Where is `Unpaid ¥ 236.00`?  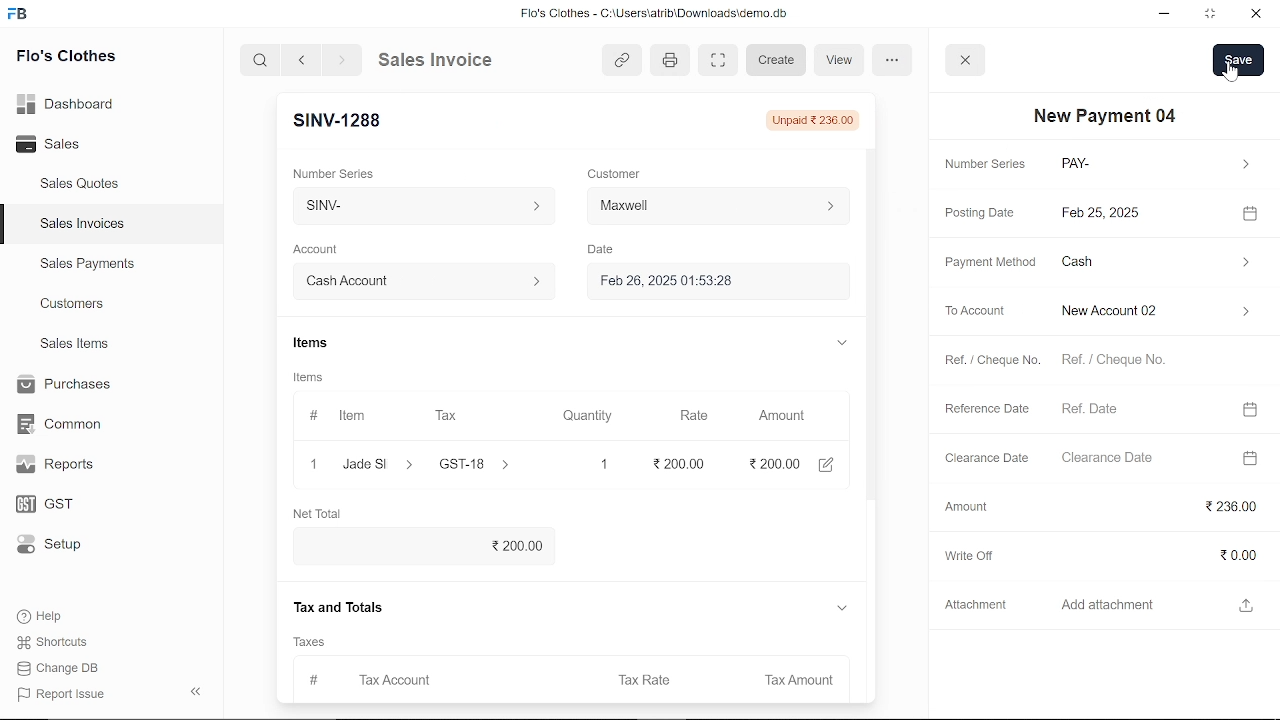
Unpaid ¥ 236.00 is located at coordinates (818, 120).